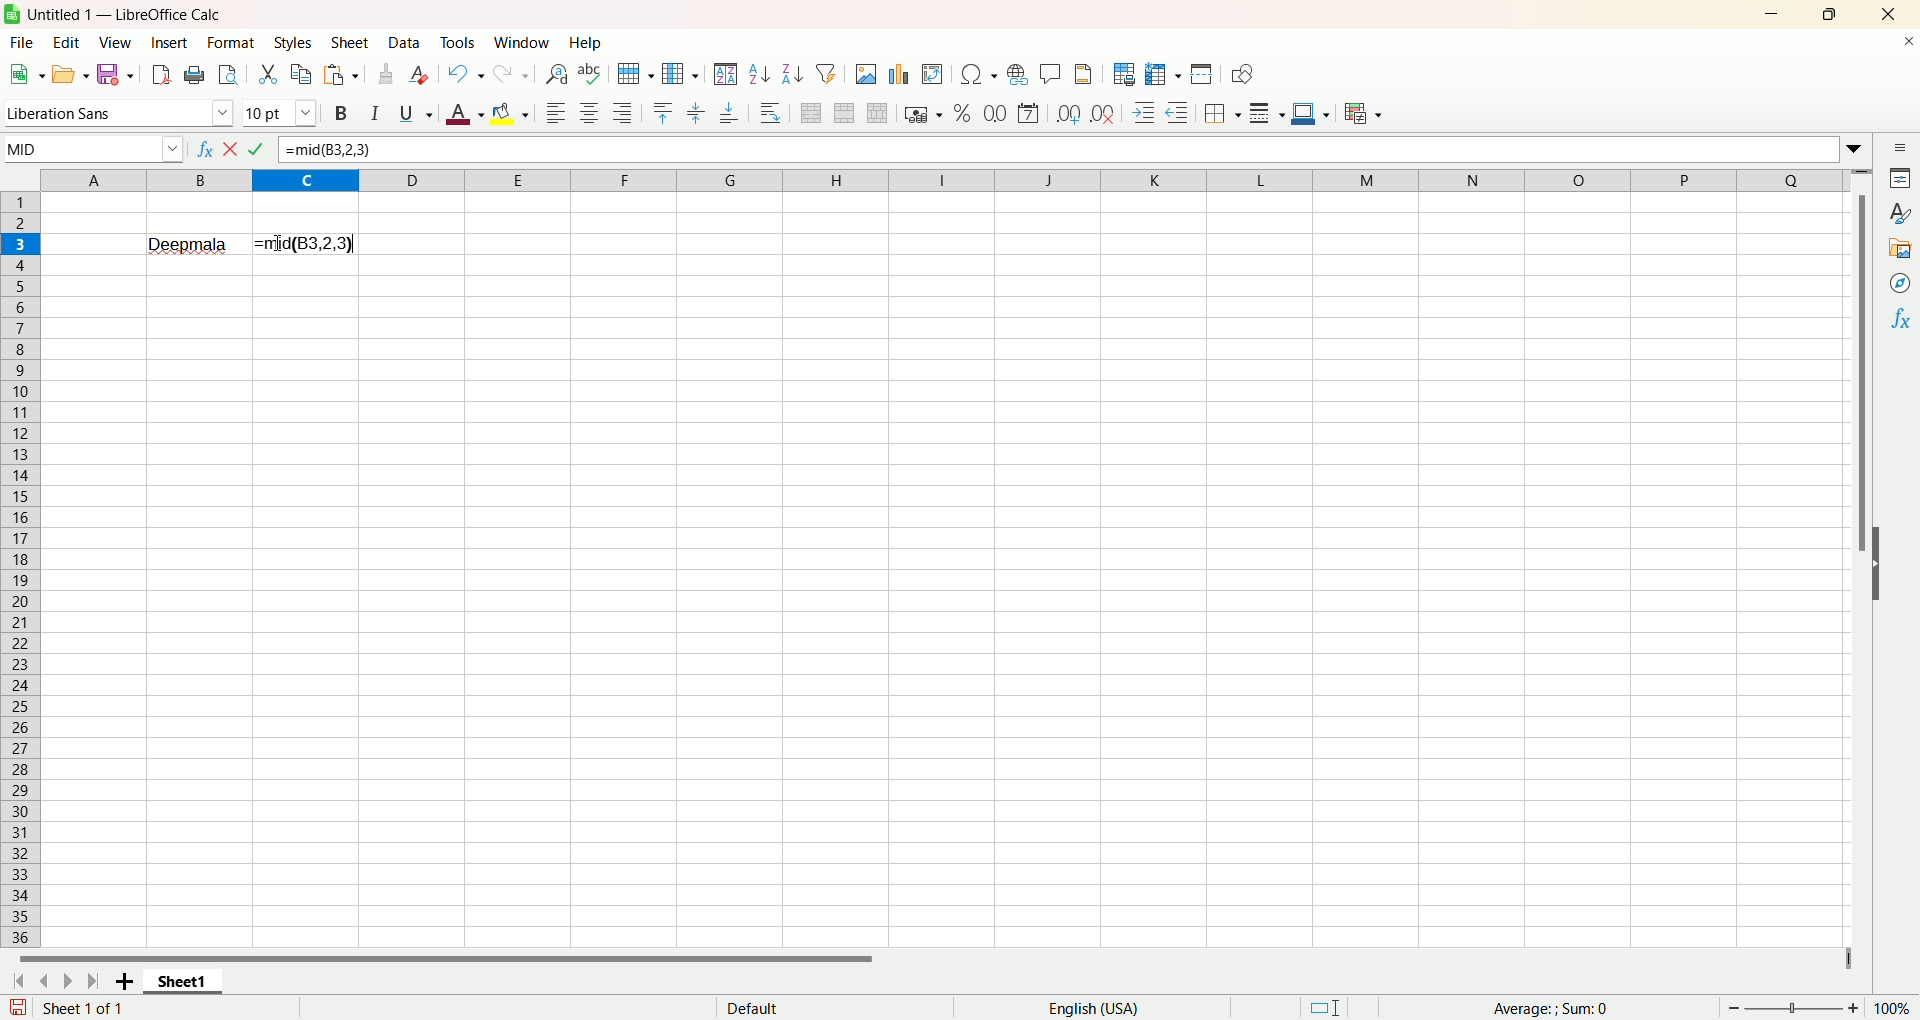 The height and width of the screenshot is (1020, 1920). What do you see at coordinates (280, 243) in the screenshot?
I see `Cursor` at bounding box center [280, 243].